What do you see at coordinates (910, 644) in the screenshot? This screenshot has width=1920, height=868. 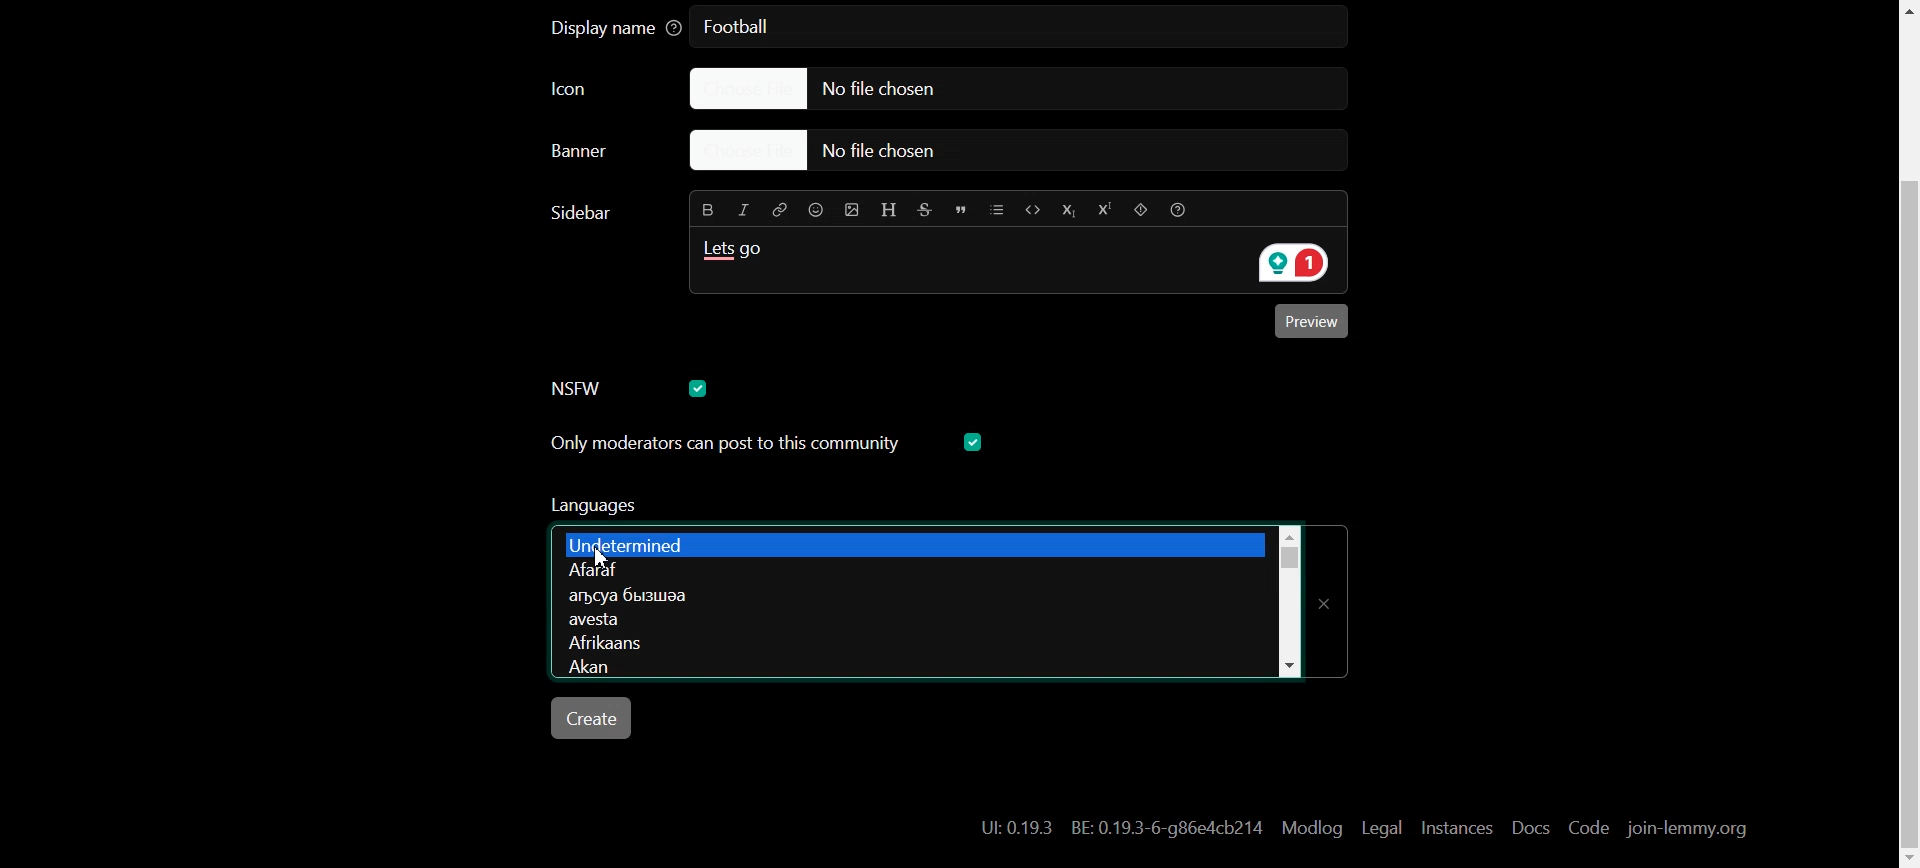 I see `Language` at bounding box center [910, 644].